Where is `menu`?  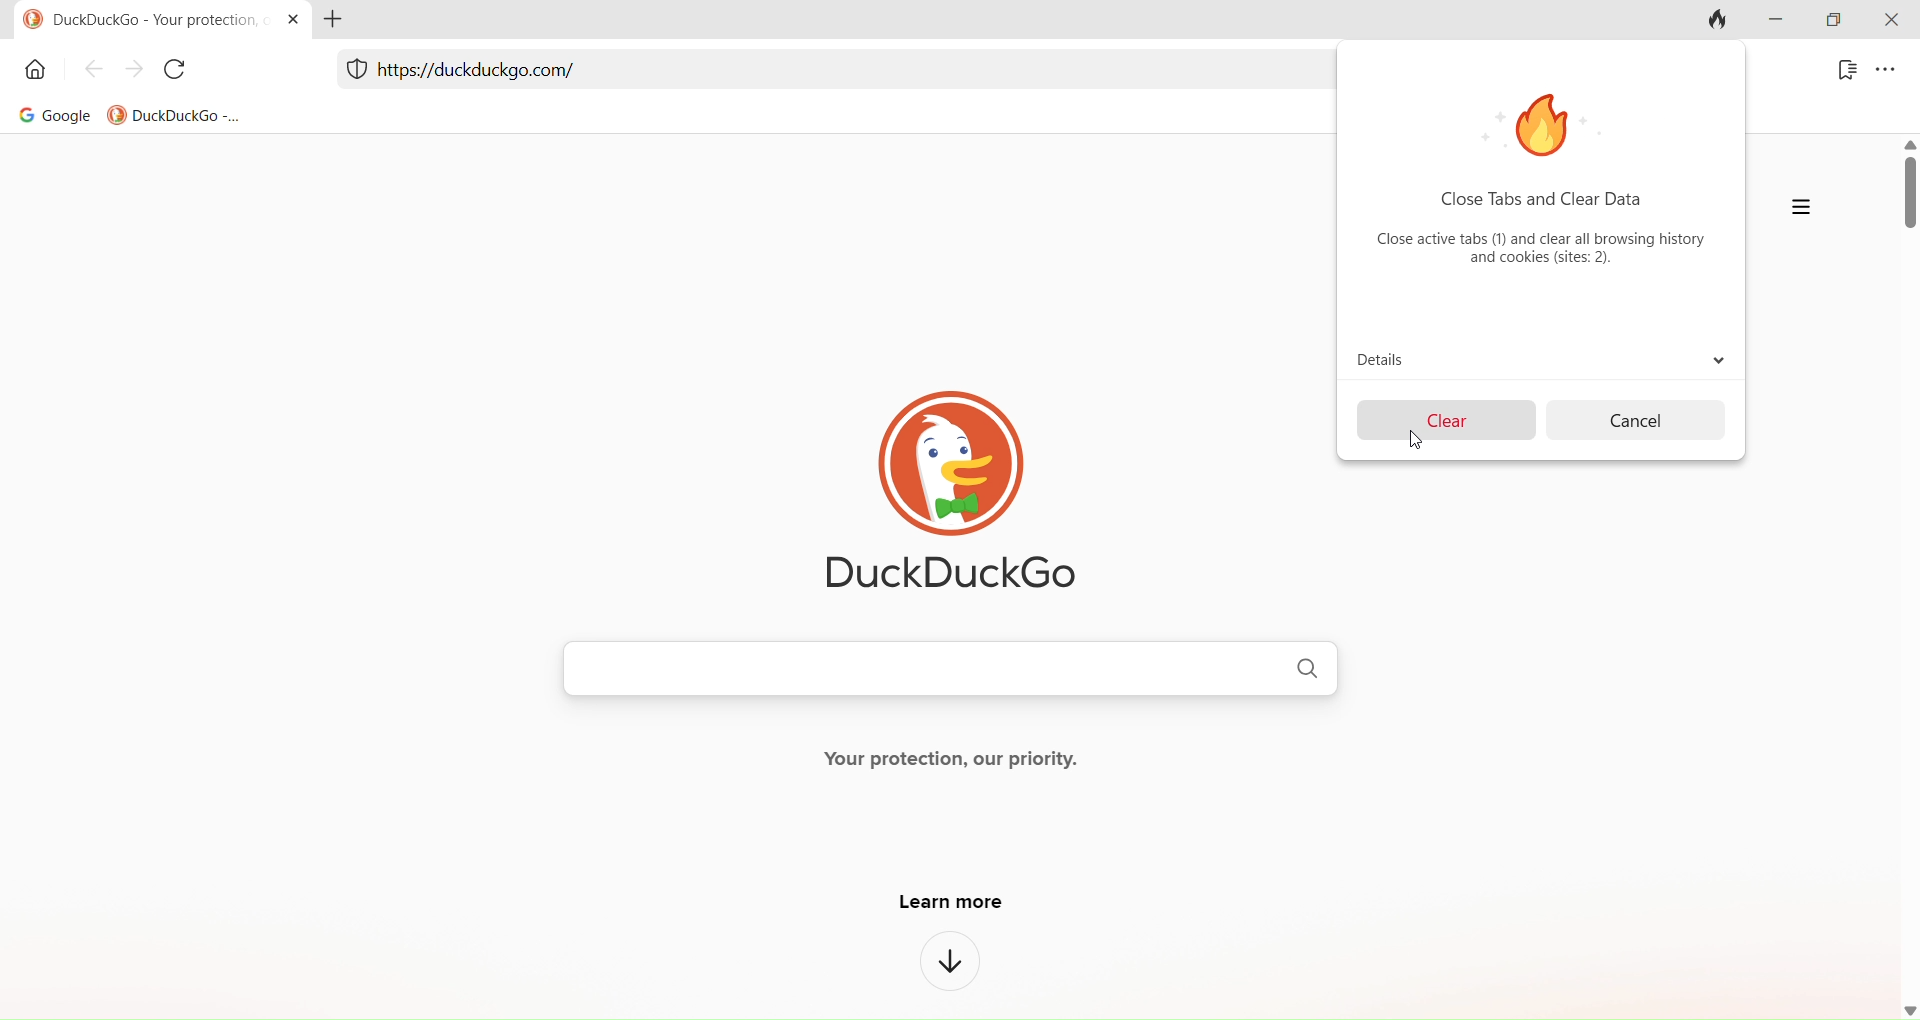
menu is located at coordinates (1891, 74).